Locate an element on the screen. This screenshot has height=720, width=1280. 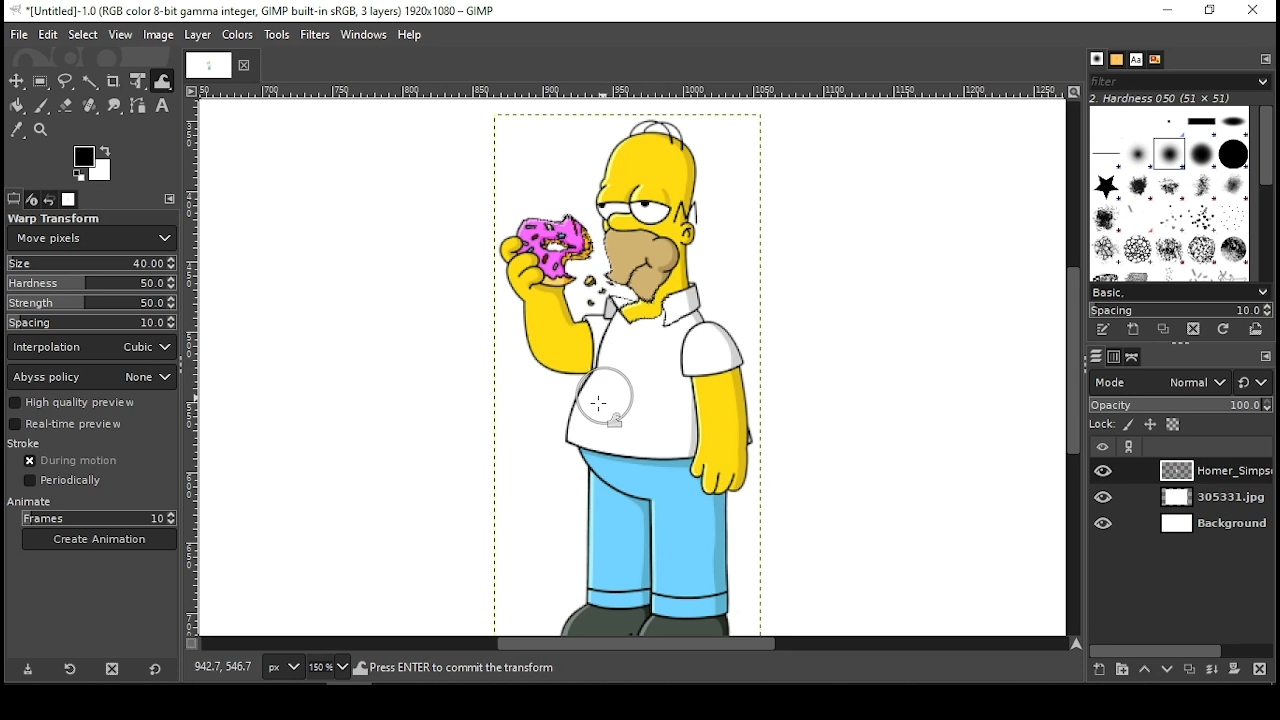
create a new layer is located at coordinates (1101, 671).